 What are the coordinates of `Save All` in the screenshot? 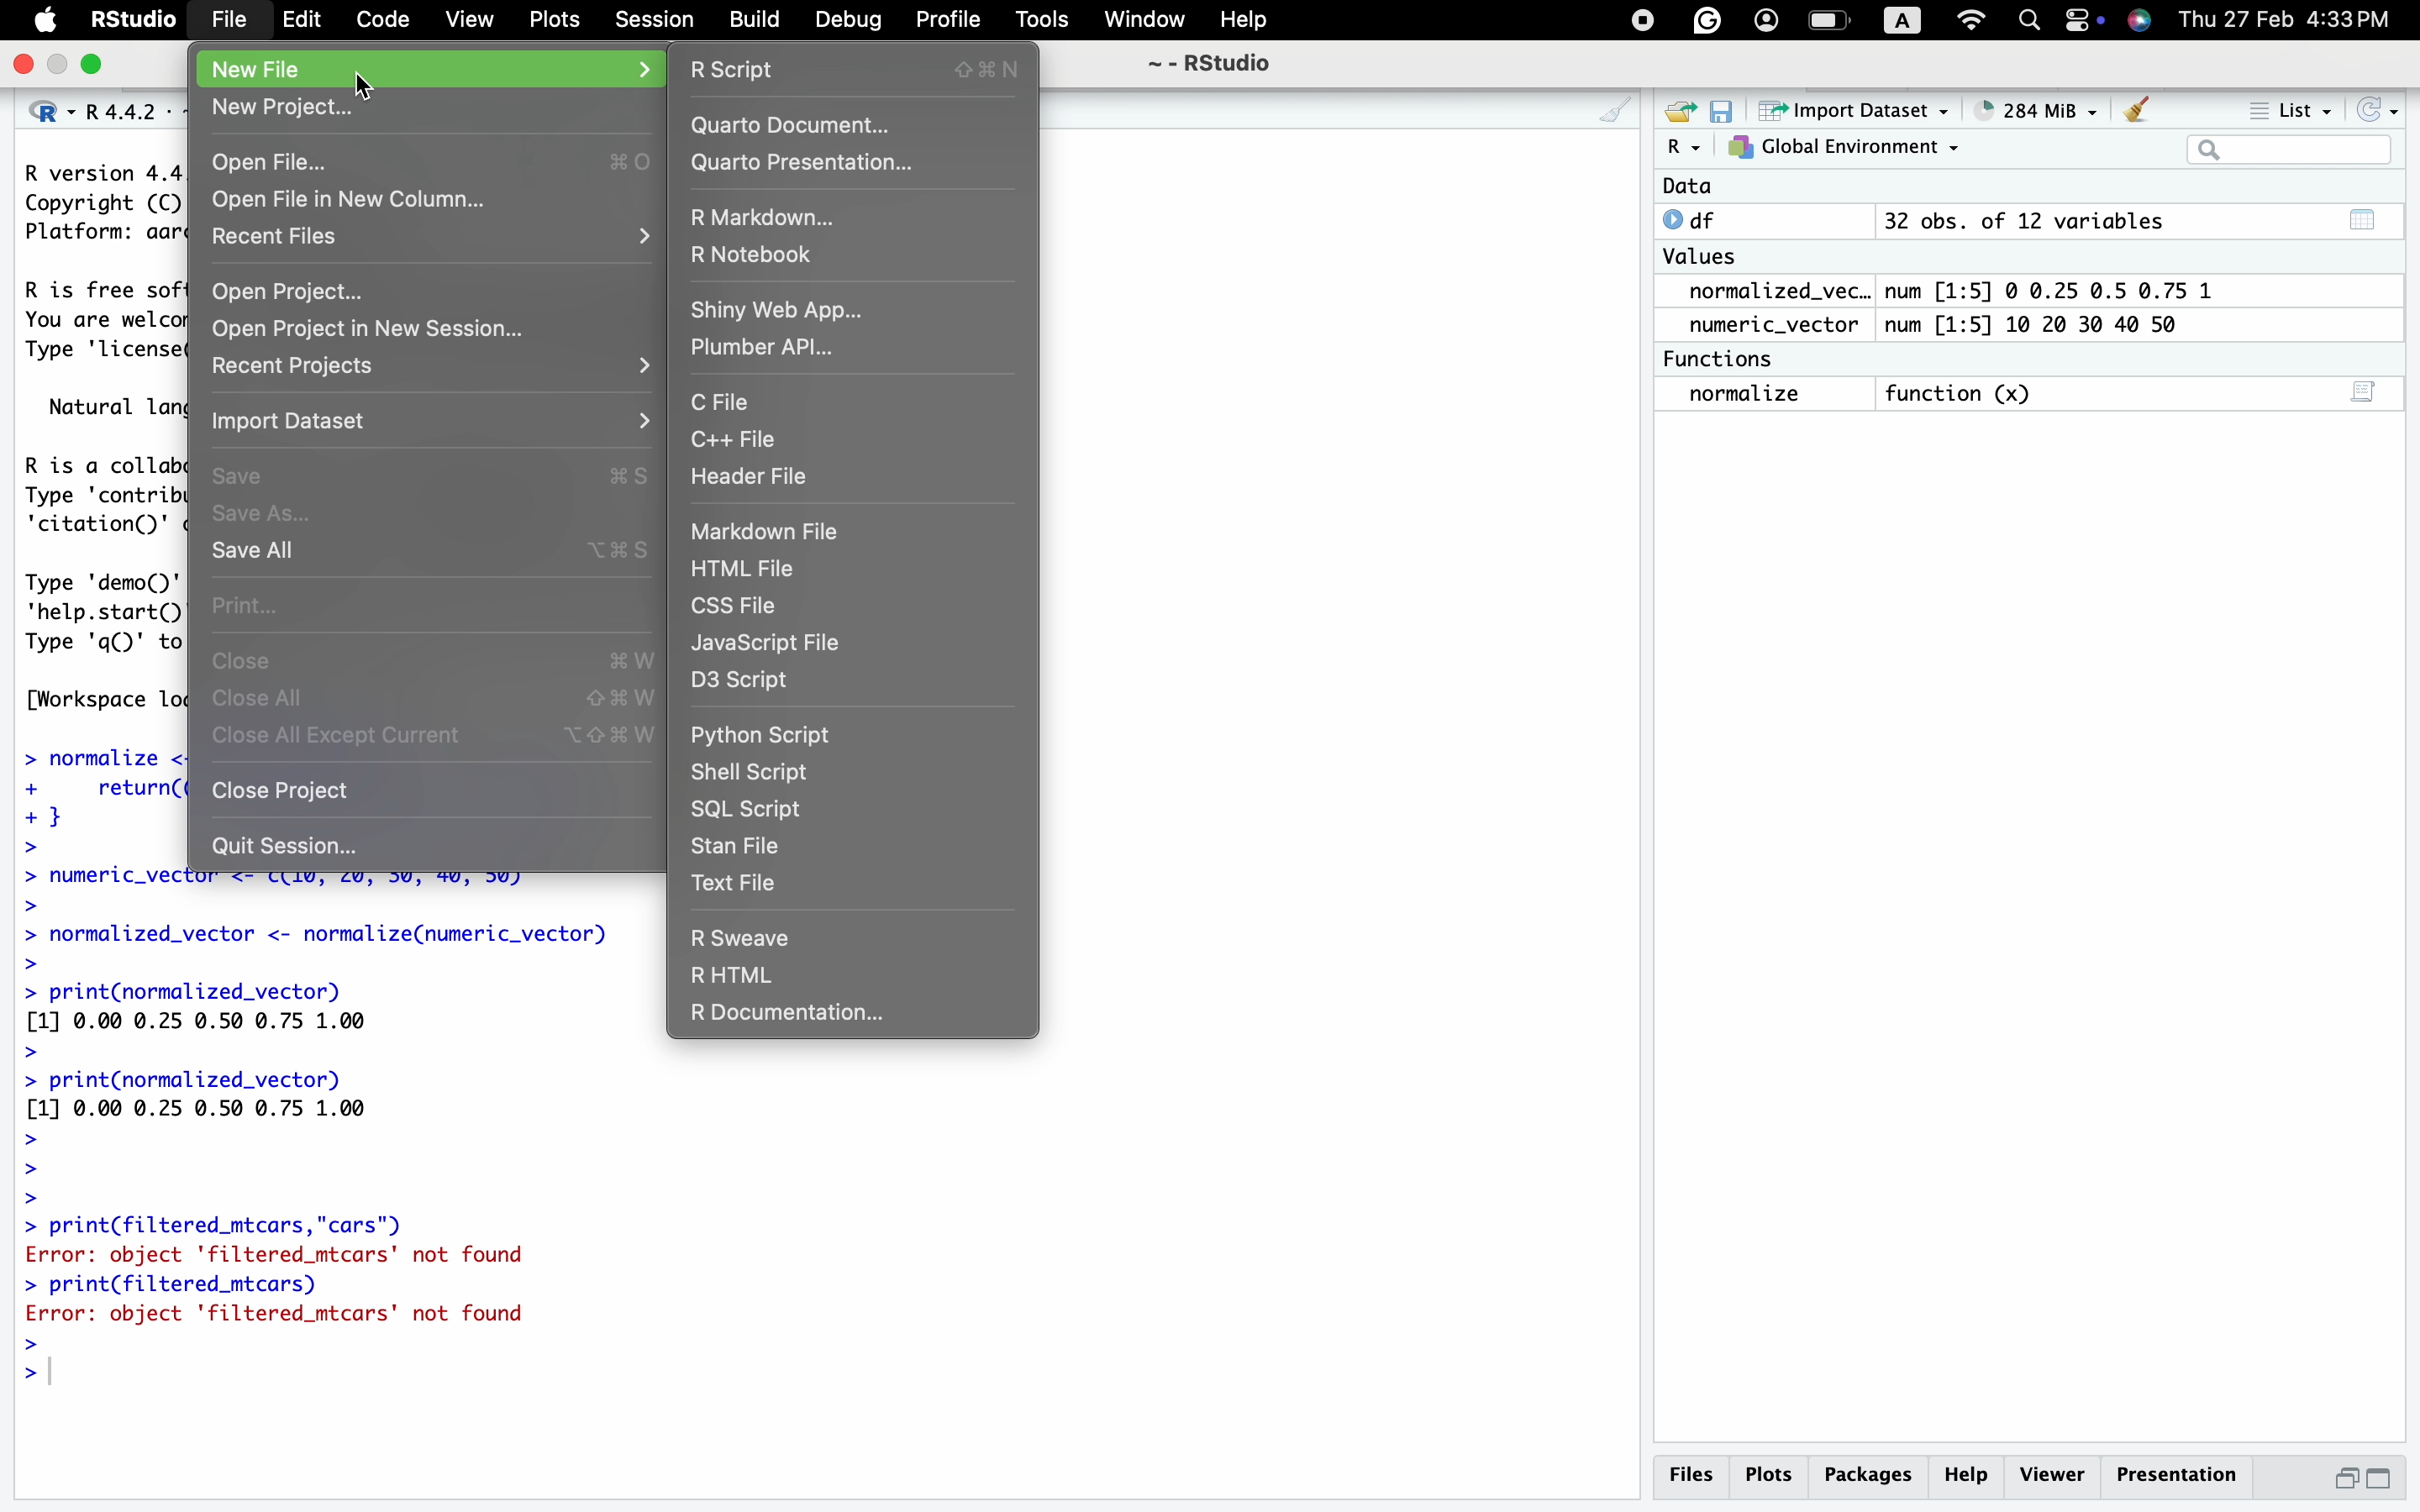 It's located at (430, 552).